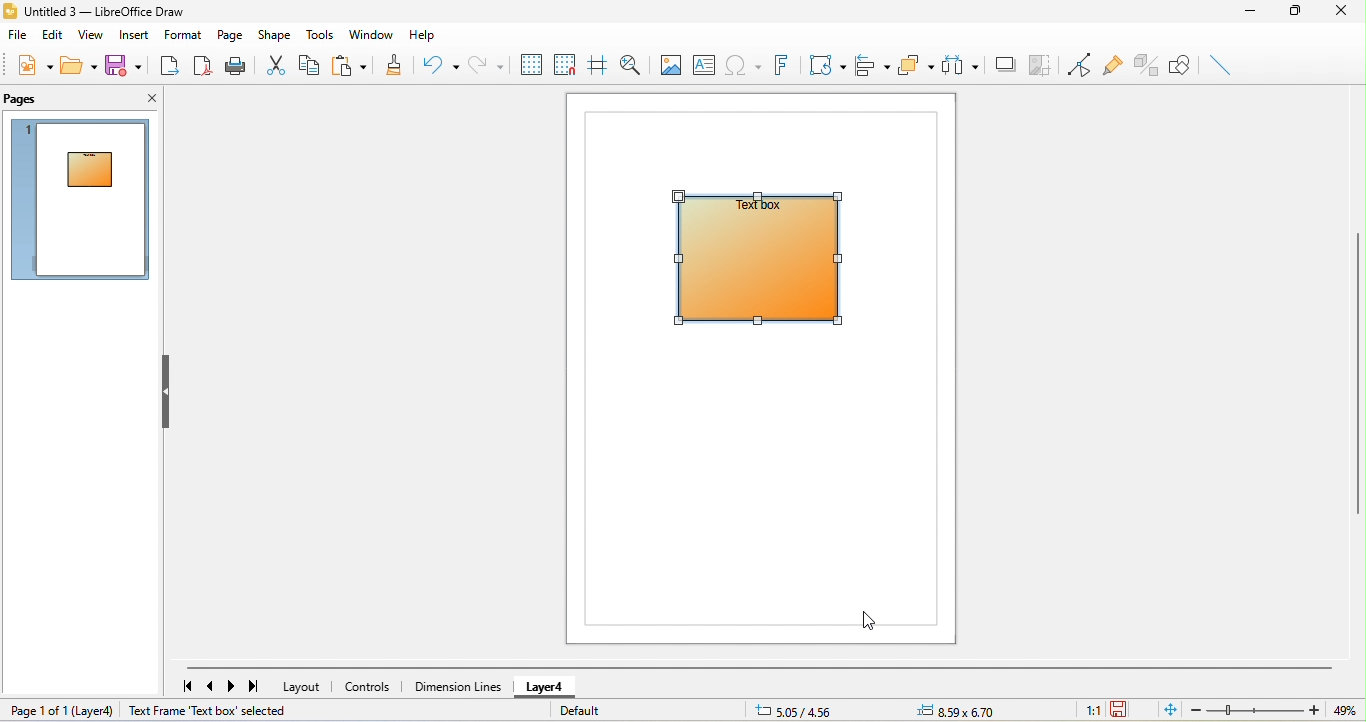 The image size is (1366, 722). Describe the element at coordinates (204, 68) in the screenshot. I see `export directly as pdf` at that location.